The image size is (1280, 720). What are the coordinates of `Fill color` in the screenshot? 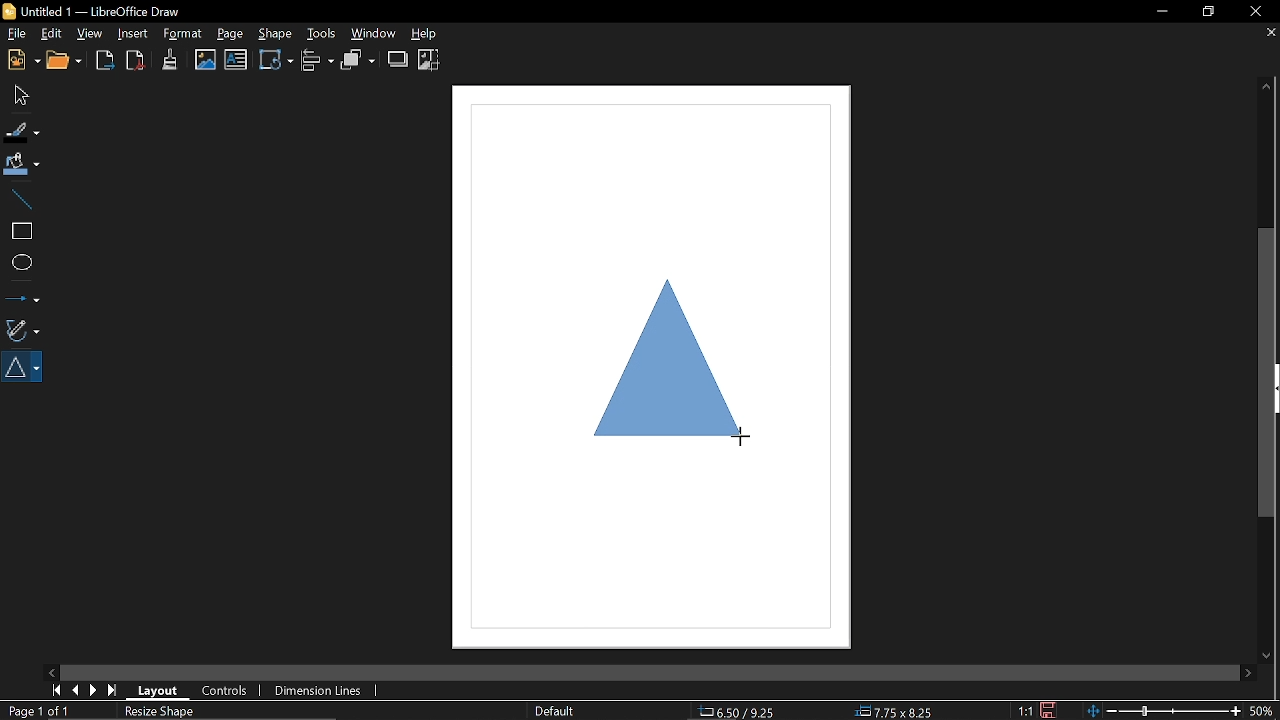 It's located at (22, 165).